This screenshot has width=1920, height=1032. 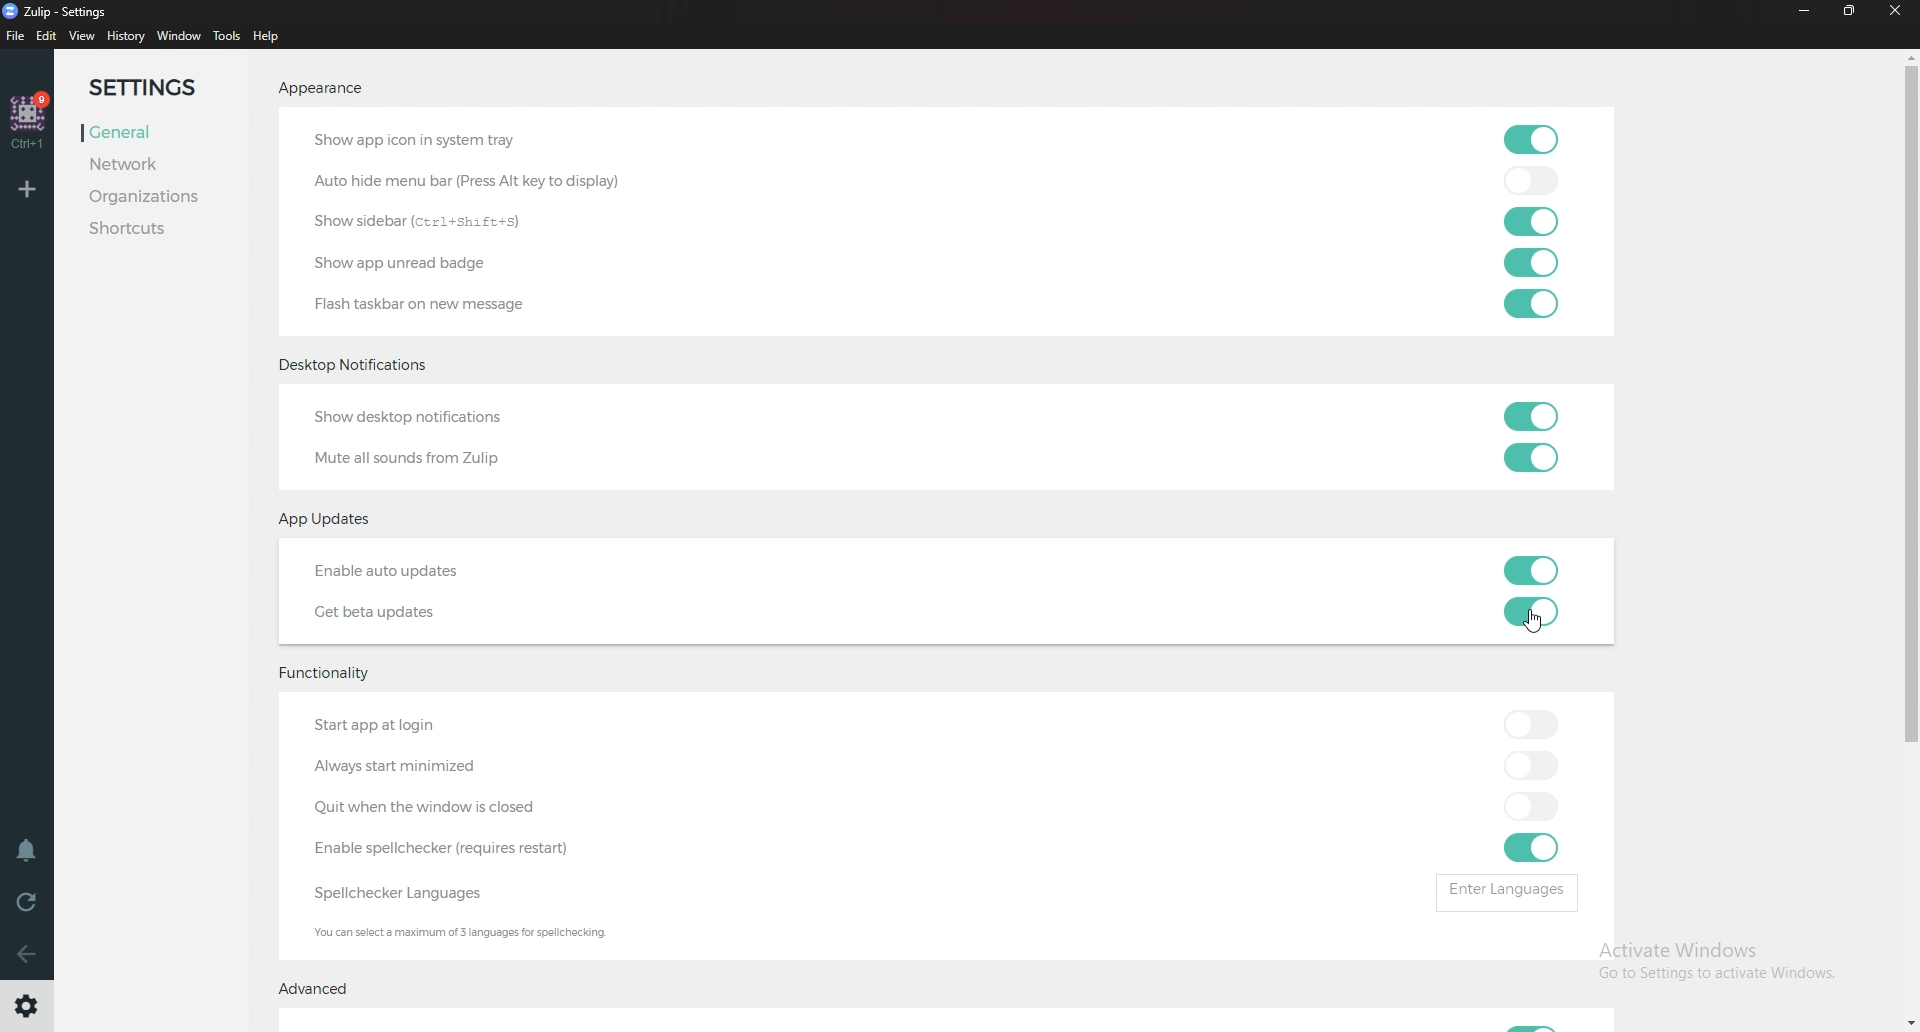 I want to click on Appearance, so click(x=322, y=92).